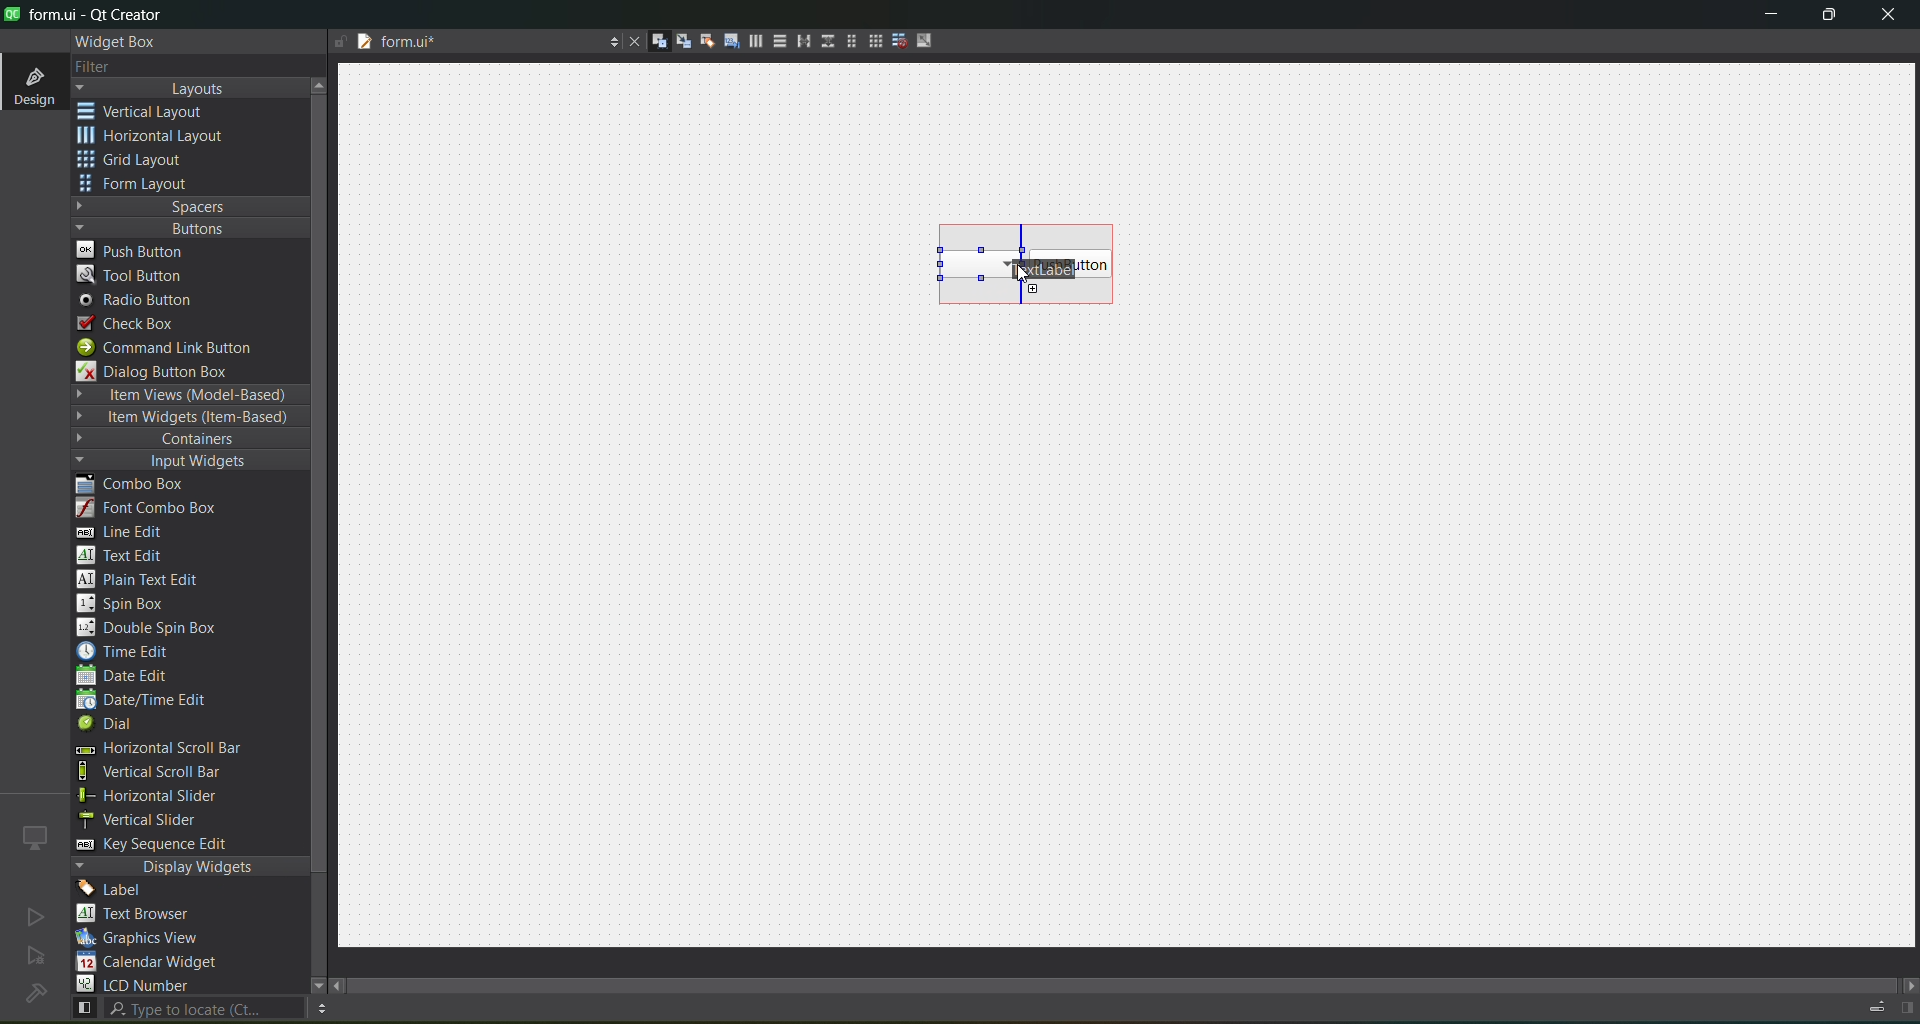  Describe the element at coordinates (1830, 18) in the screenshot. I see `maximize` at that location.